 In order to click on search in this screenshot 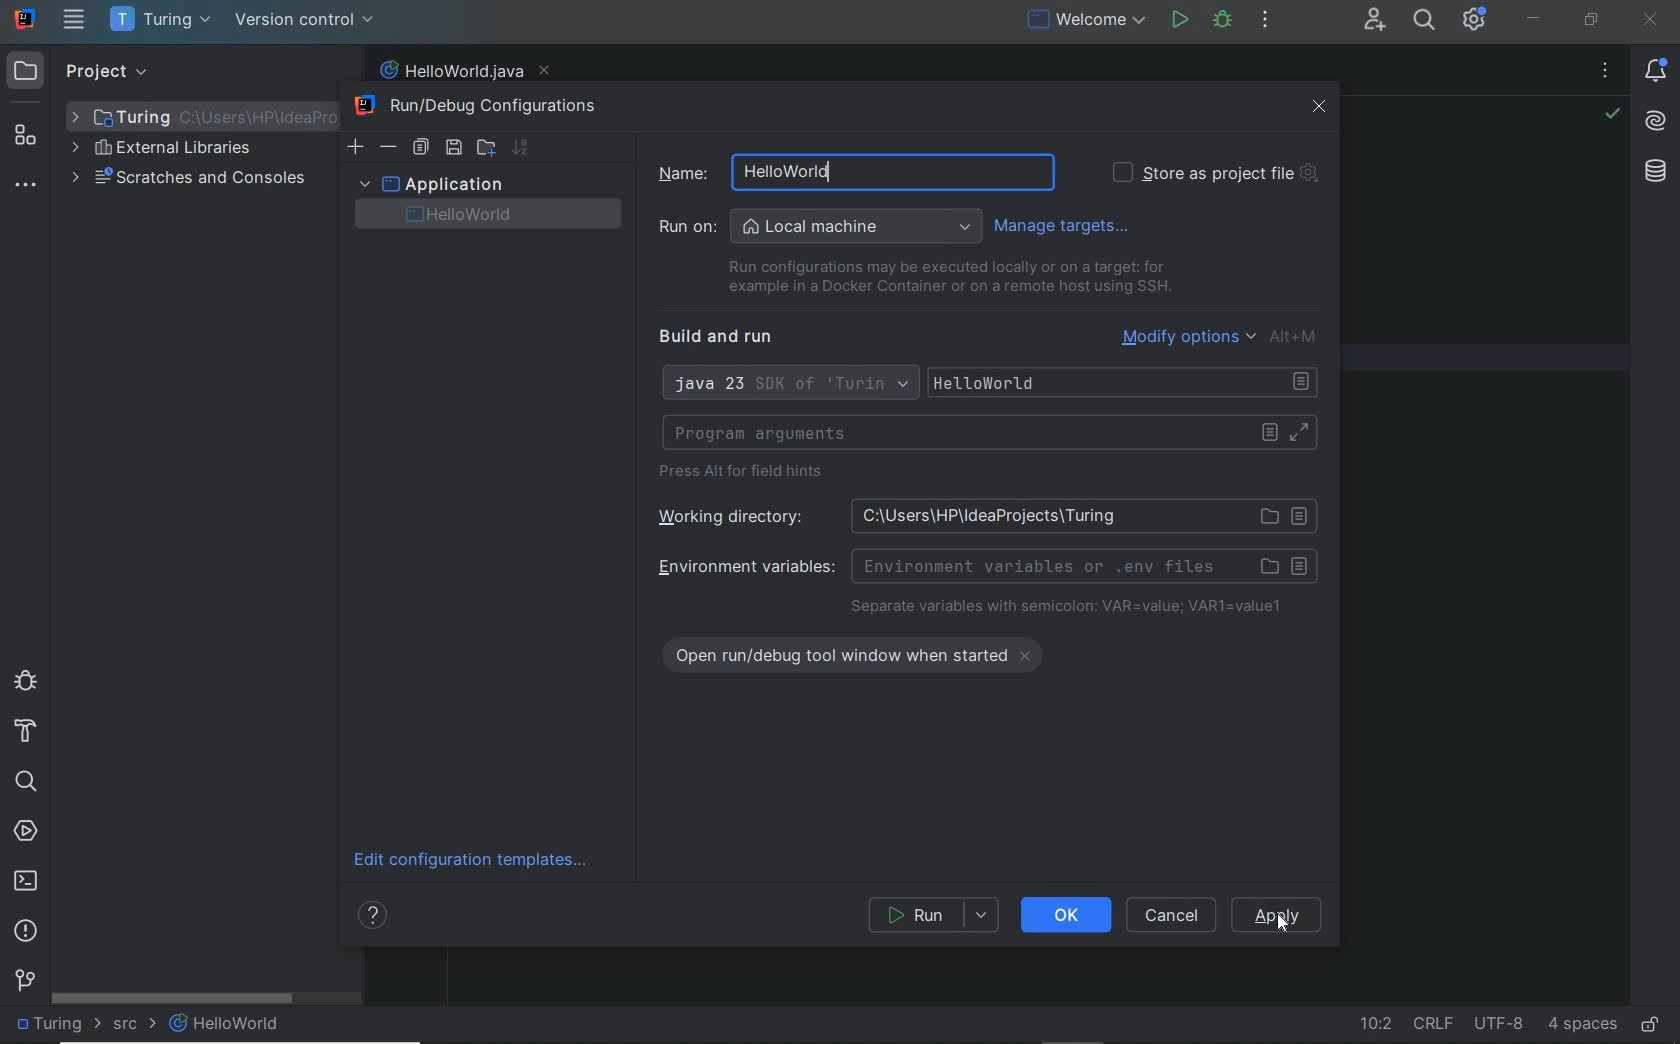, I will do `click(25, 782)`.